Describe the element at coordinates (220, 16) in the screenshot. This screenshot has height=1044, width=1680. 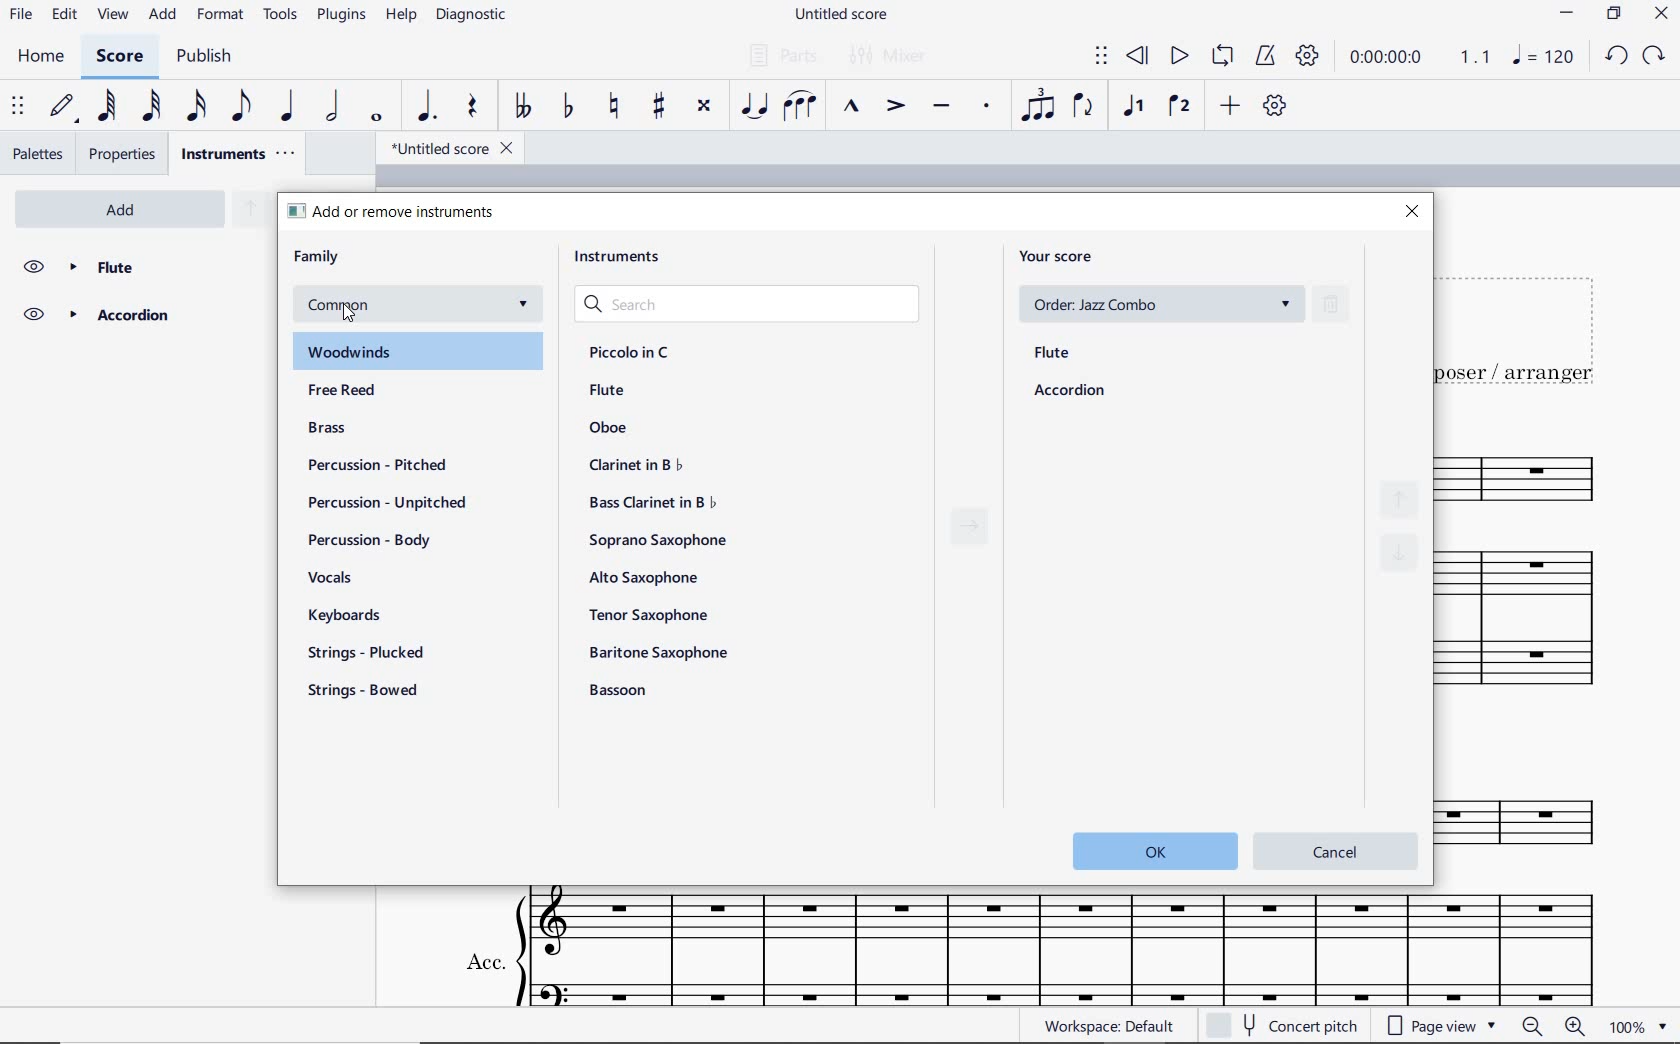
I see `FORMAT` at that location.